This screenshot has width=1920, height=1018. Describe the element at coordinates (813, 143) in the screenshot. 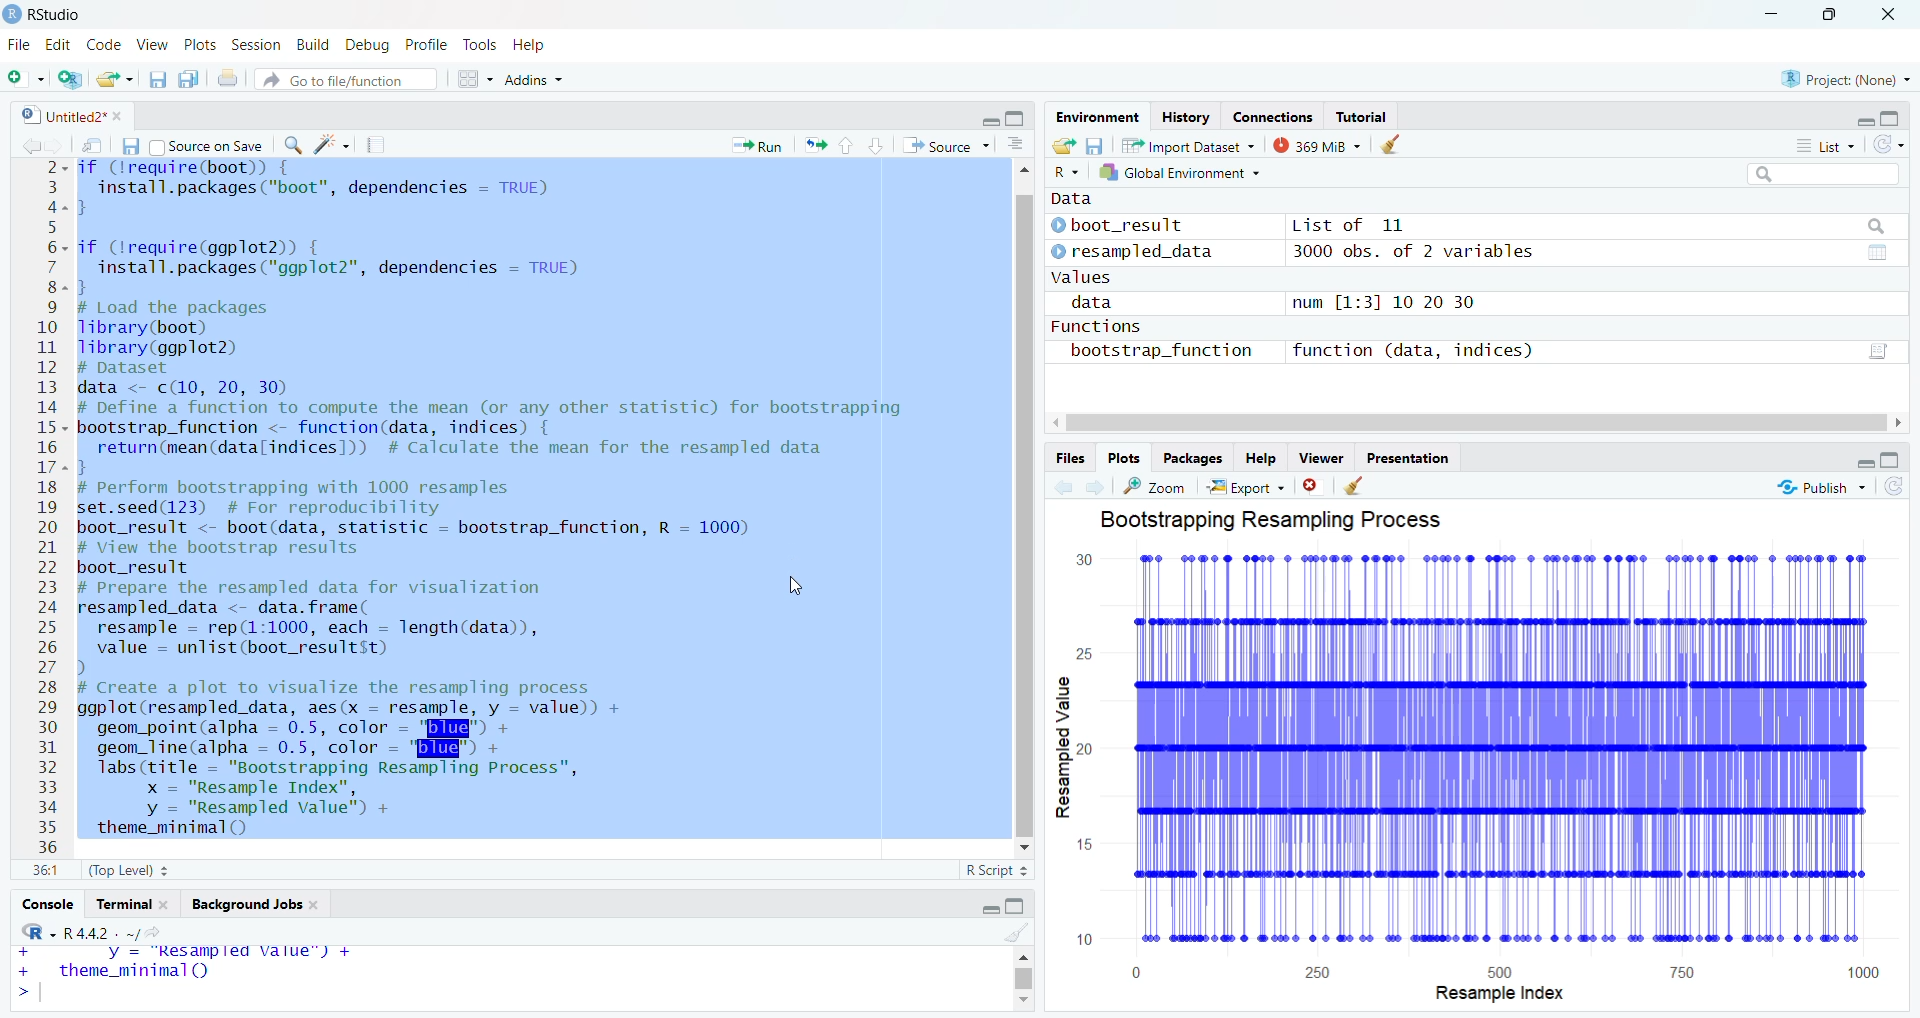

I see `re run the previous code` at that location.